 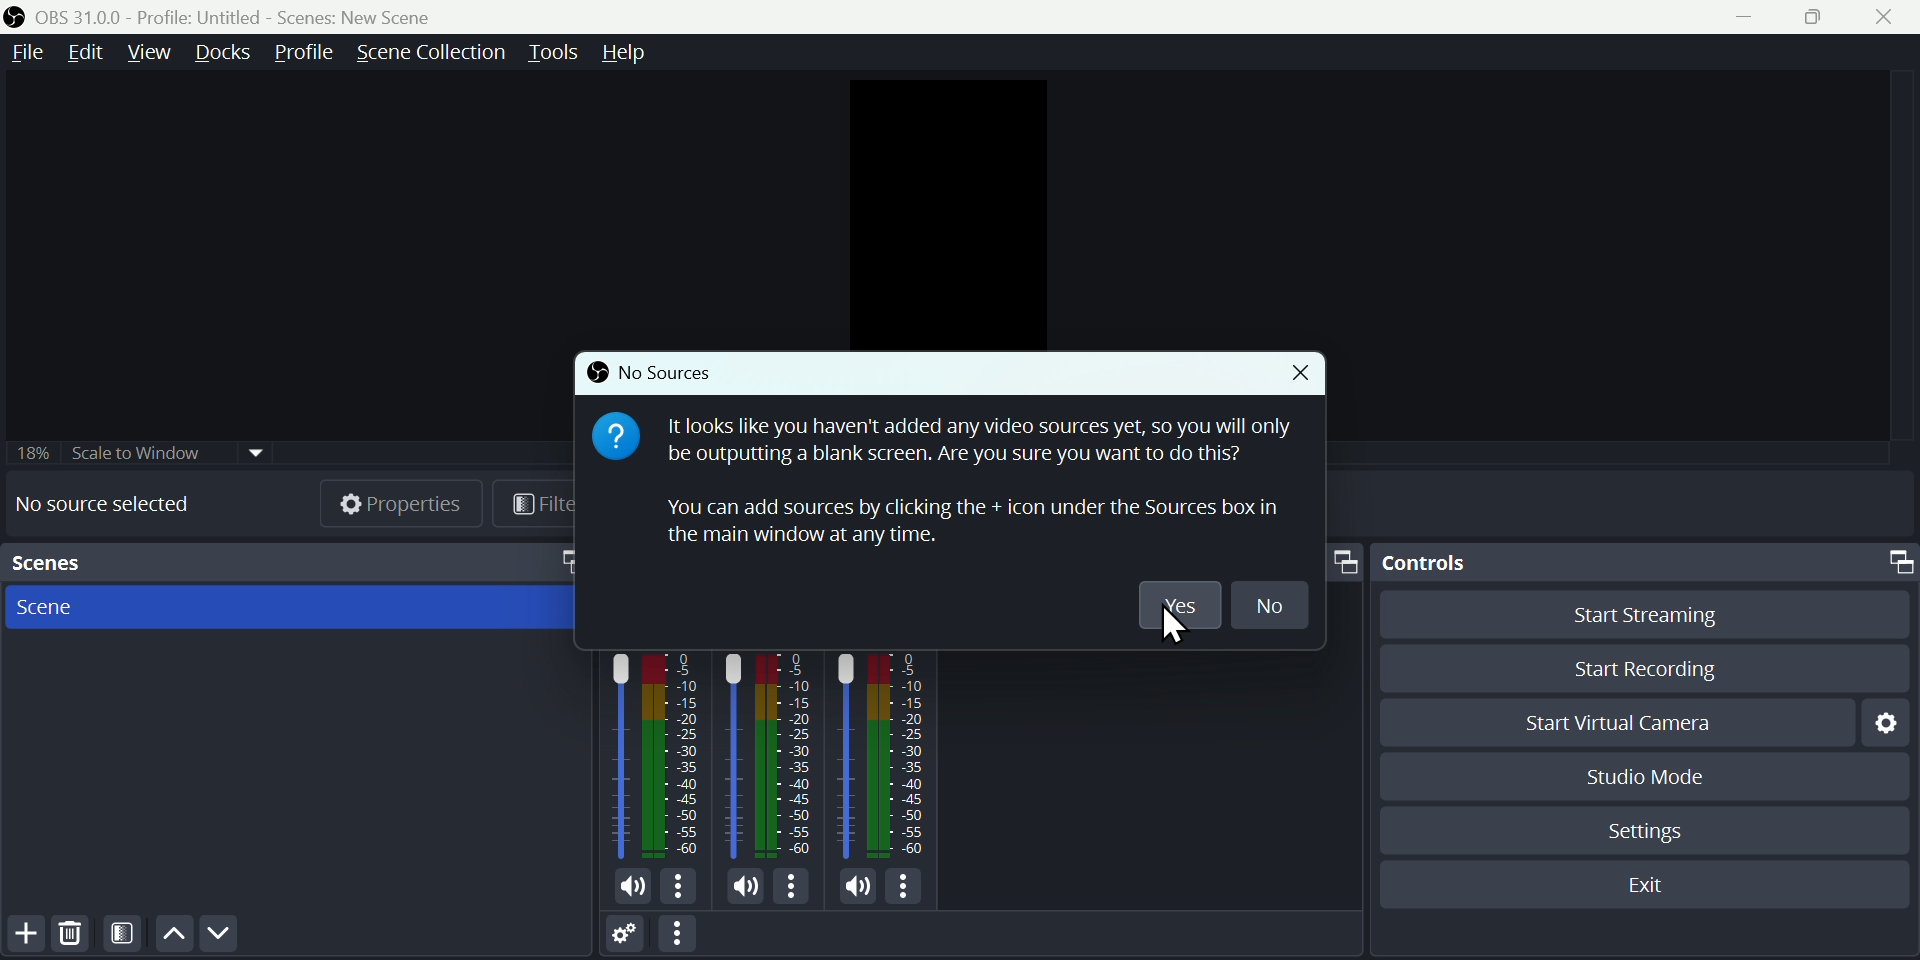 What do you see at coordinates (217, 933) in the screenshot?
I see `Down` at bounding box center [217, 933].